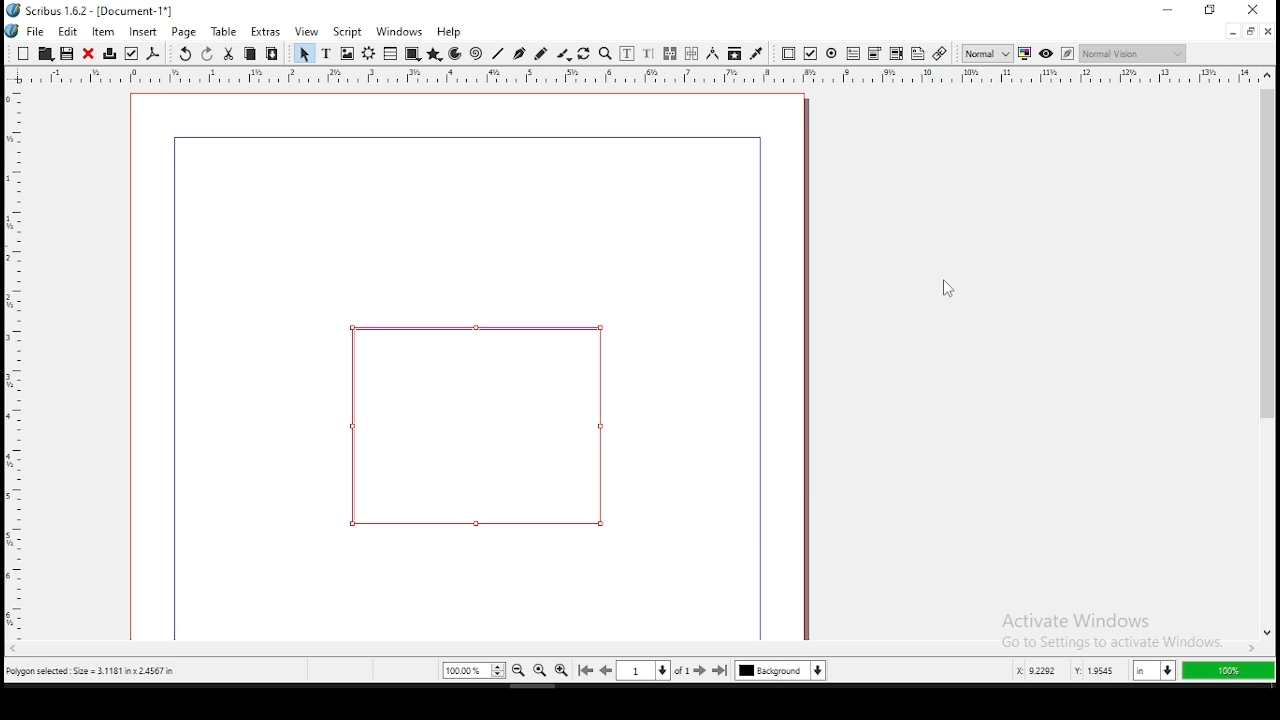 The width and height of the screenshot is (1280, 720). I want to click on item, so click(103, 31).